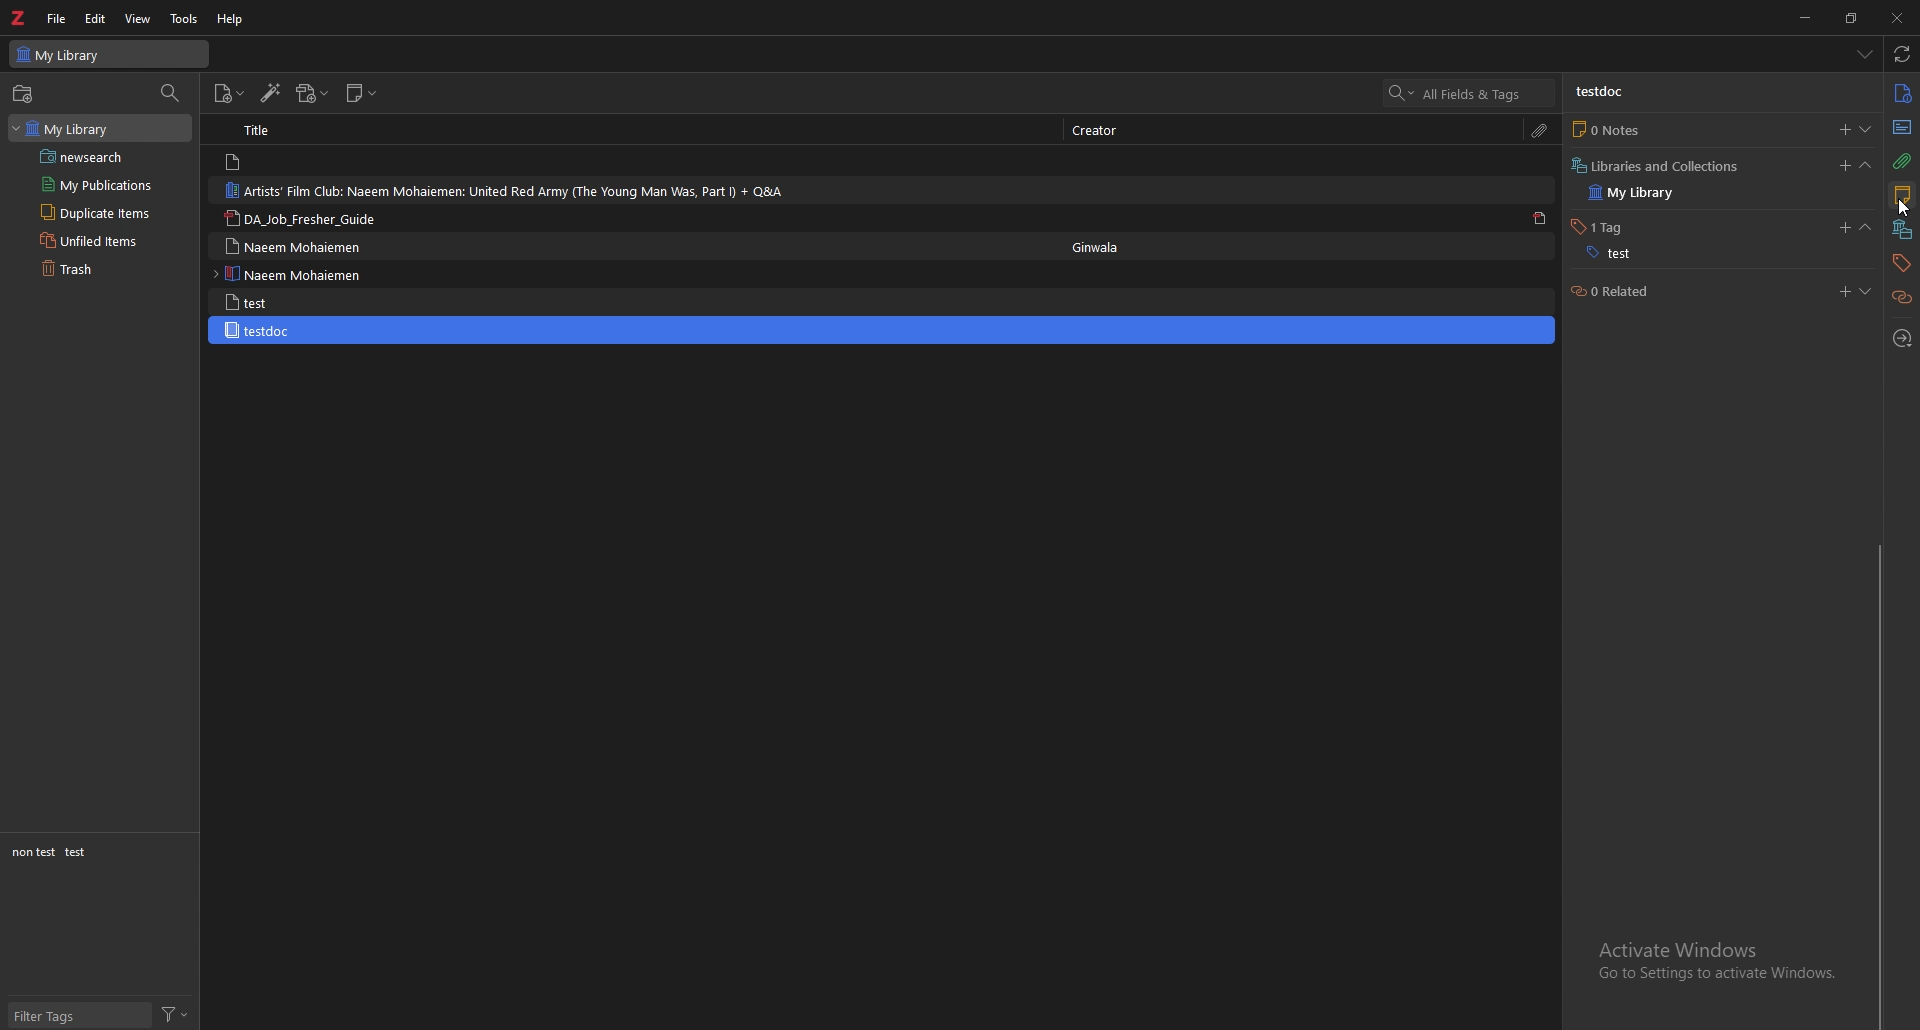 The width and height of the screenshot is (1920, 1030). What do you see at coordinates (1626, 290) in the screenshot?
I see `0 related` at bounding box center [1626, 290].